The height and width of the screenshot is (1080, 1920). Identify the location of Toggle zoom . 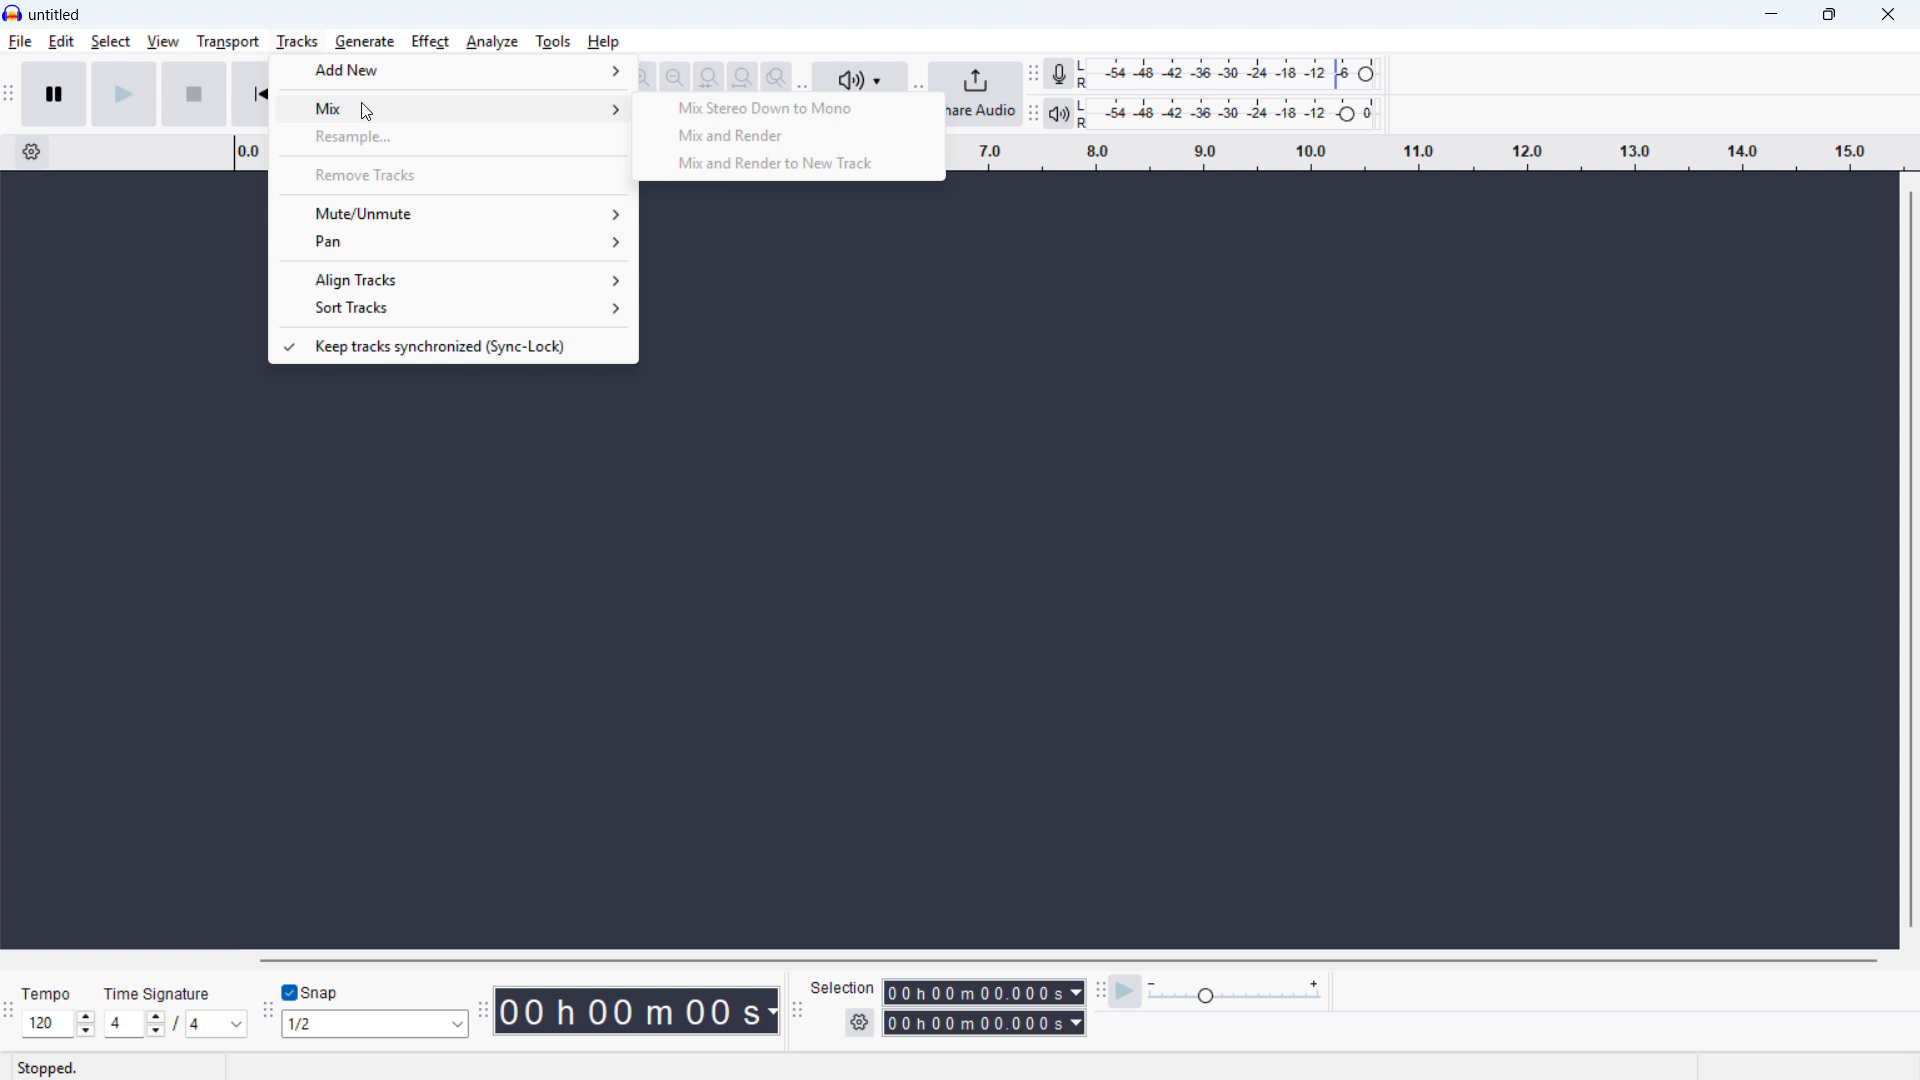
(777, 77).